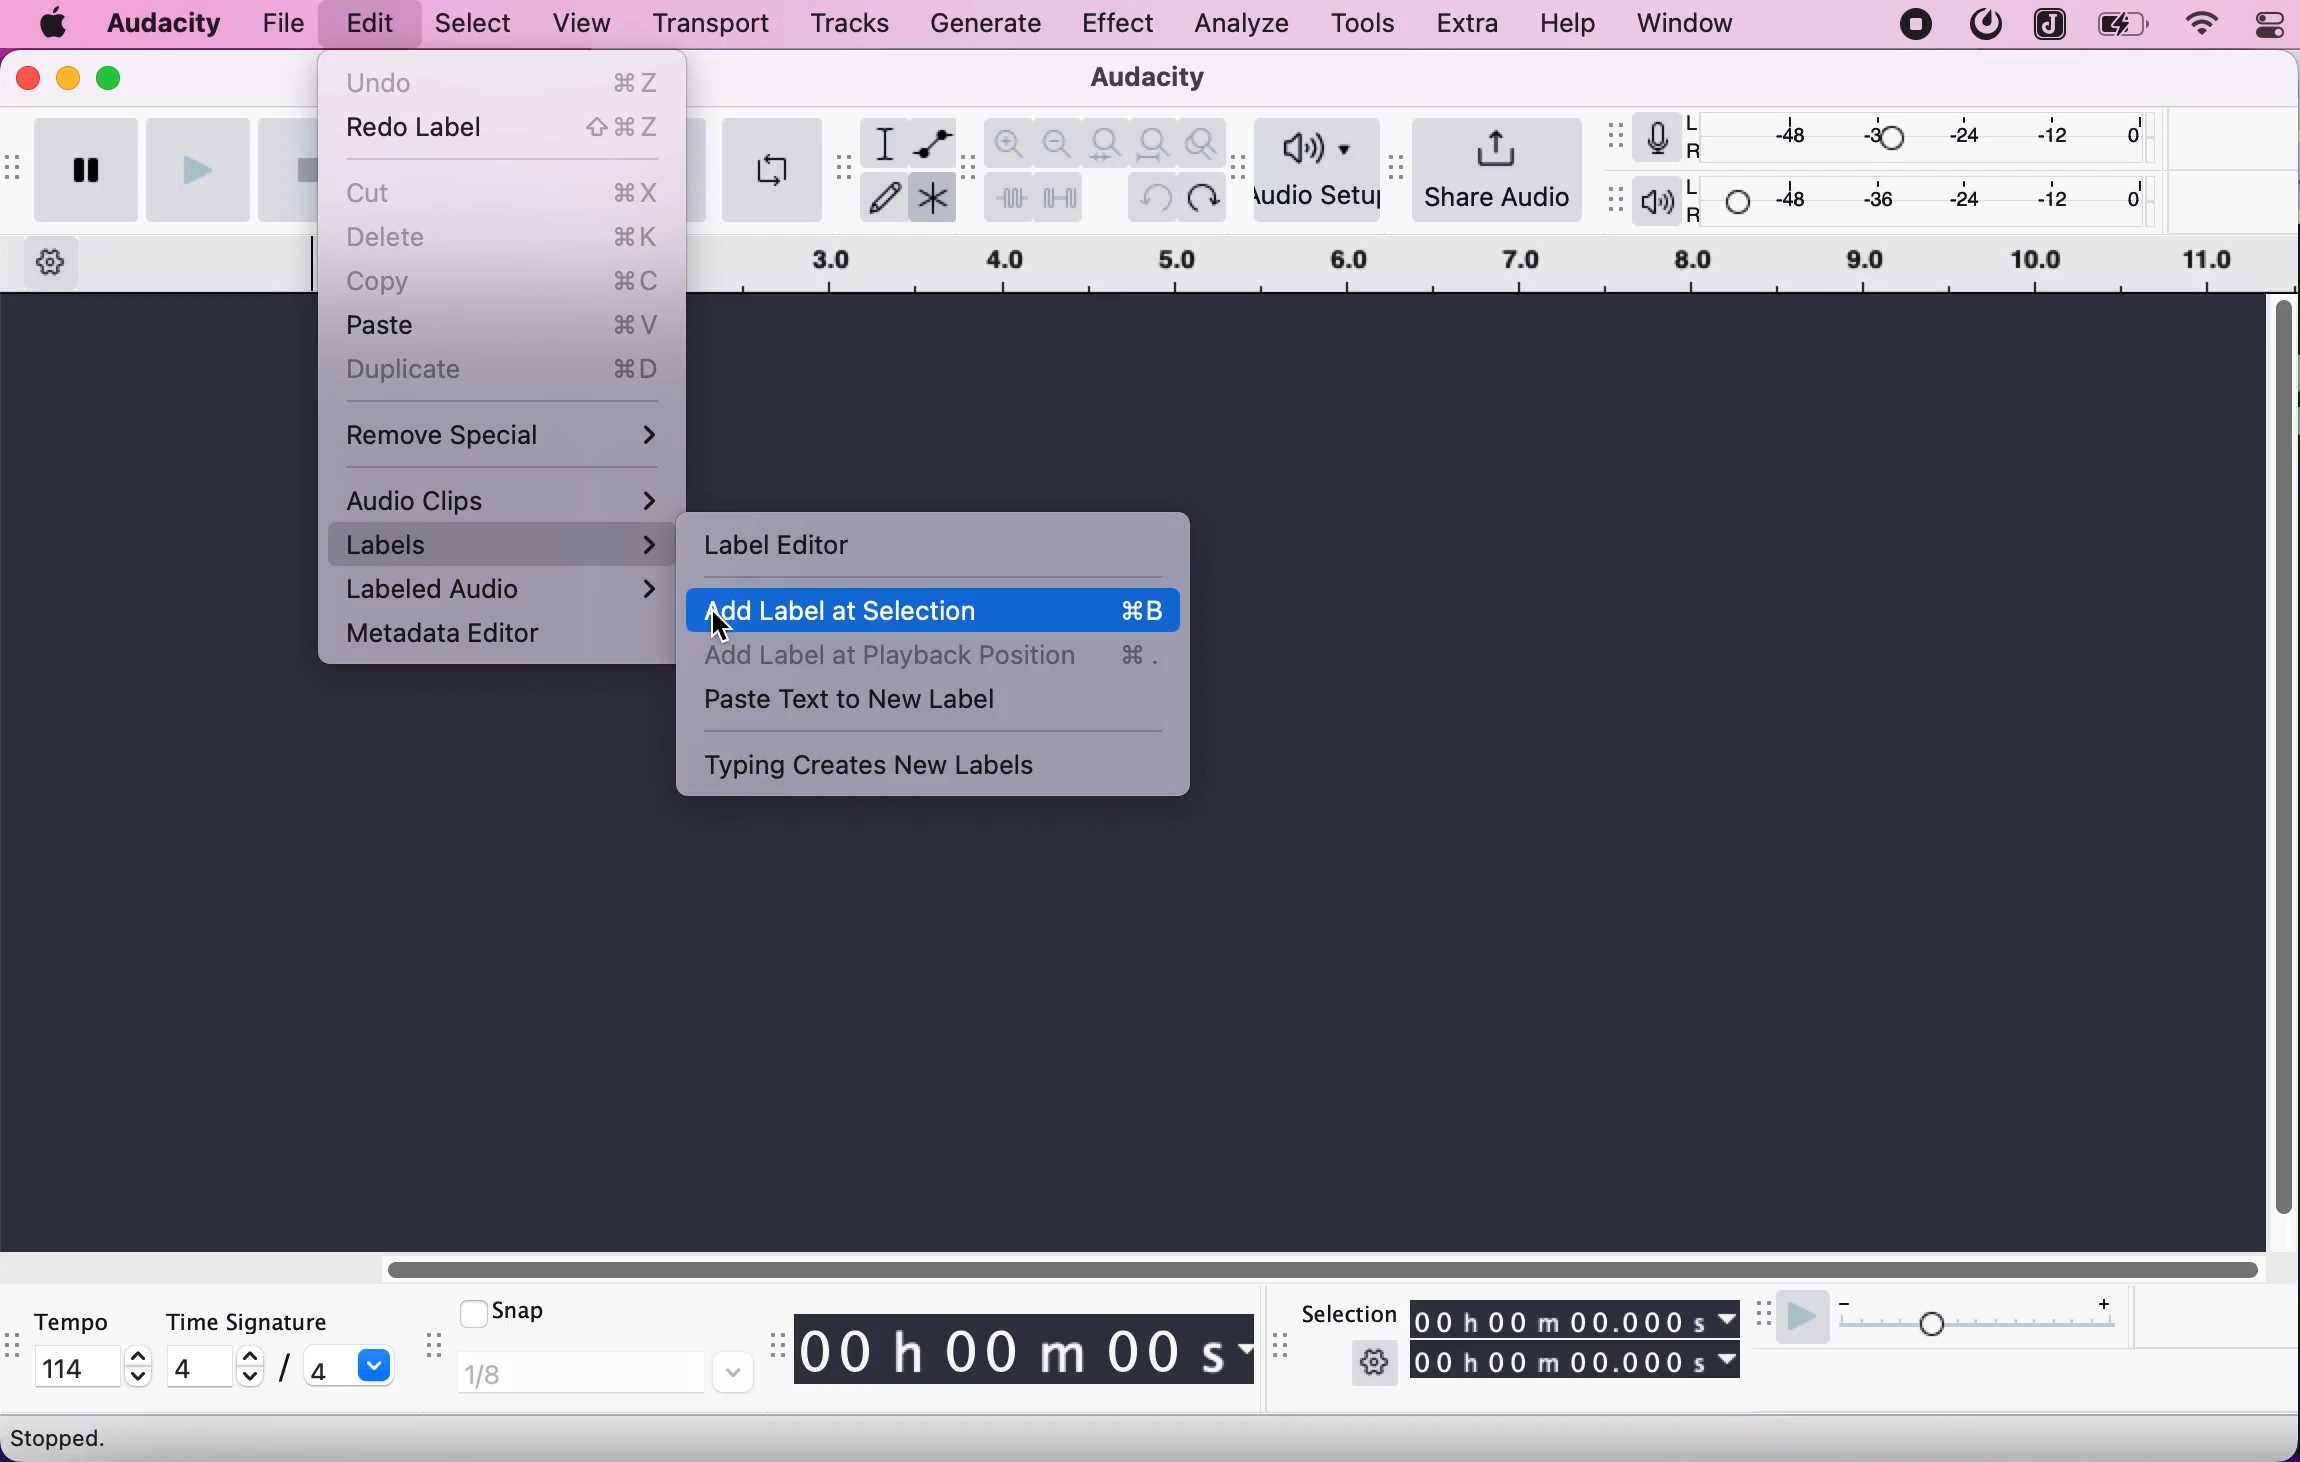 This screenshot has height=1462, width=2300. Describe the element at coordinates (1926, 198) in the screenshot. I see `playback level` at that location.